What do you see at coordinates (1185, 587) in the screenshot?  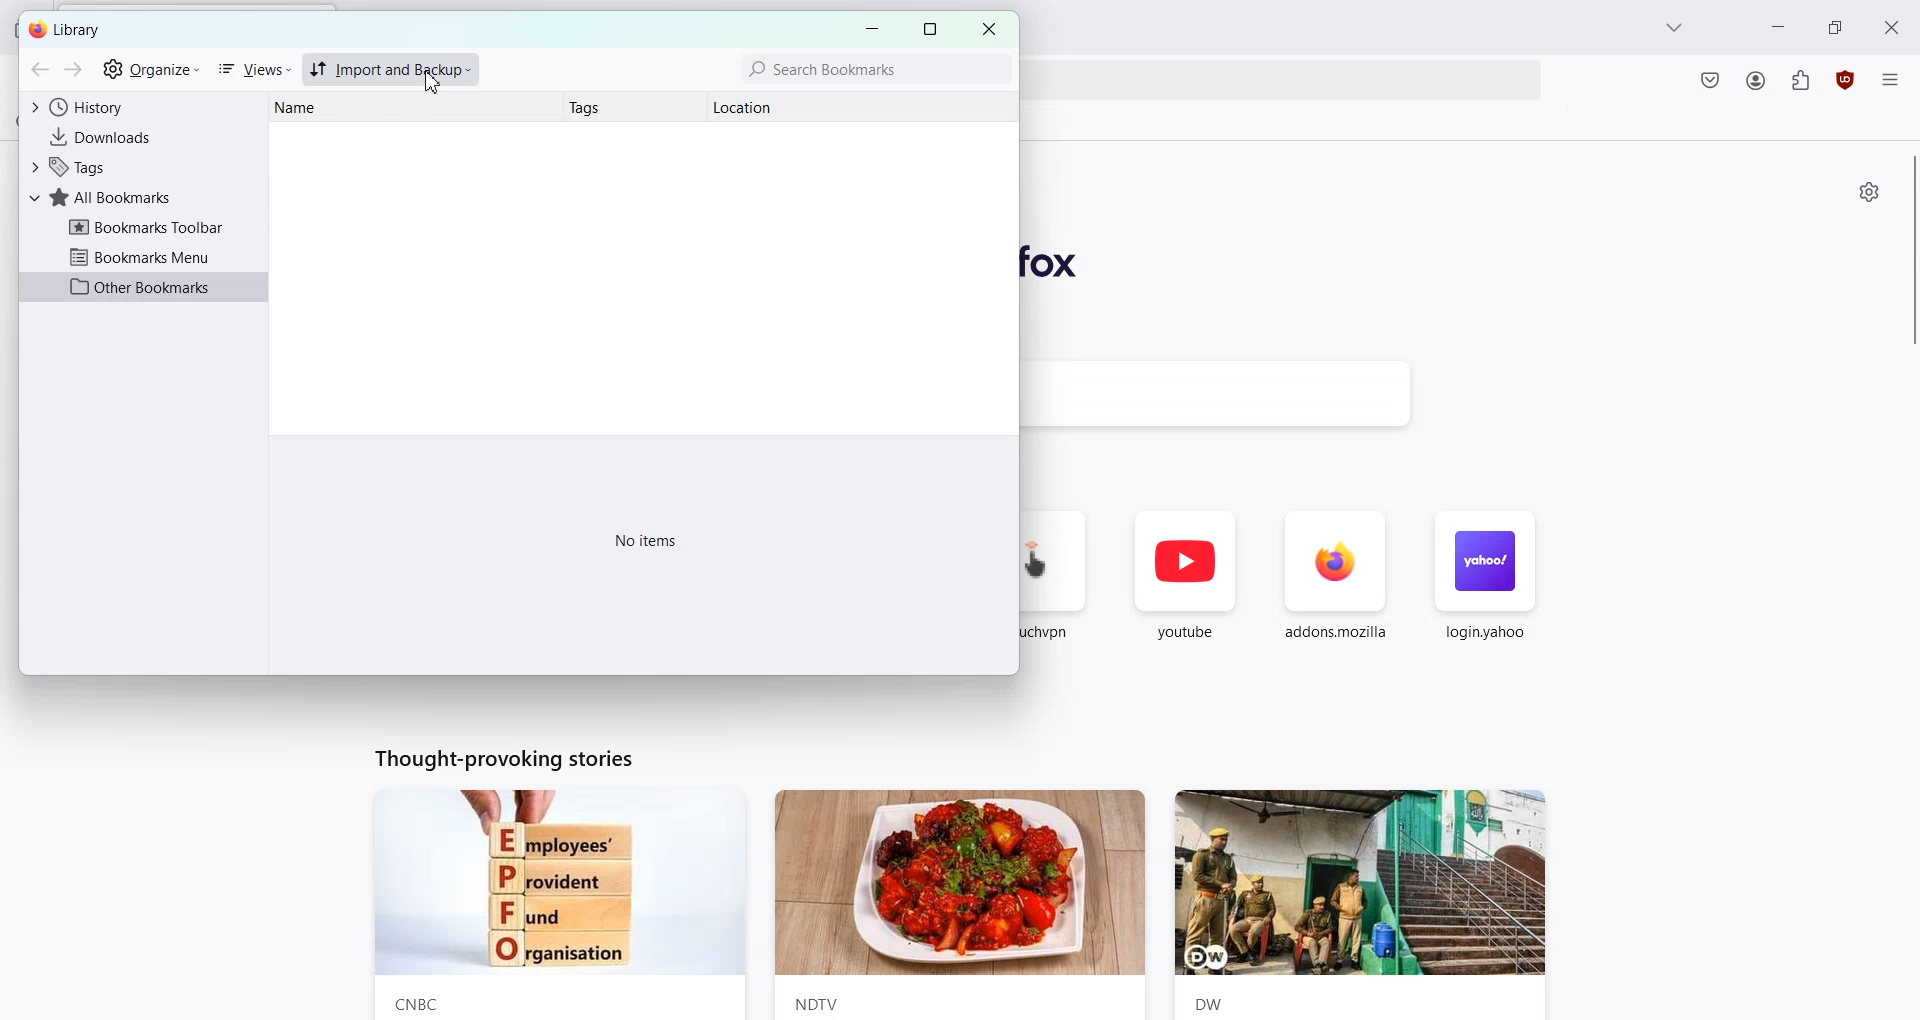 I see `youtube` at bounding box center [1185, 587].